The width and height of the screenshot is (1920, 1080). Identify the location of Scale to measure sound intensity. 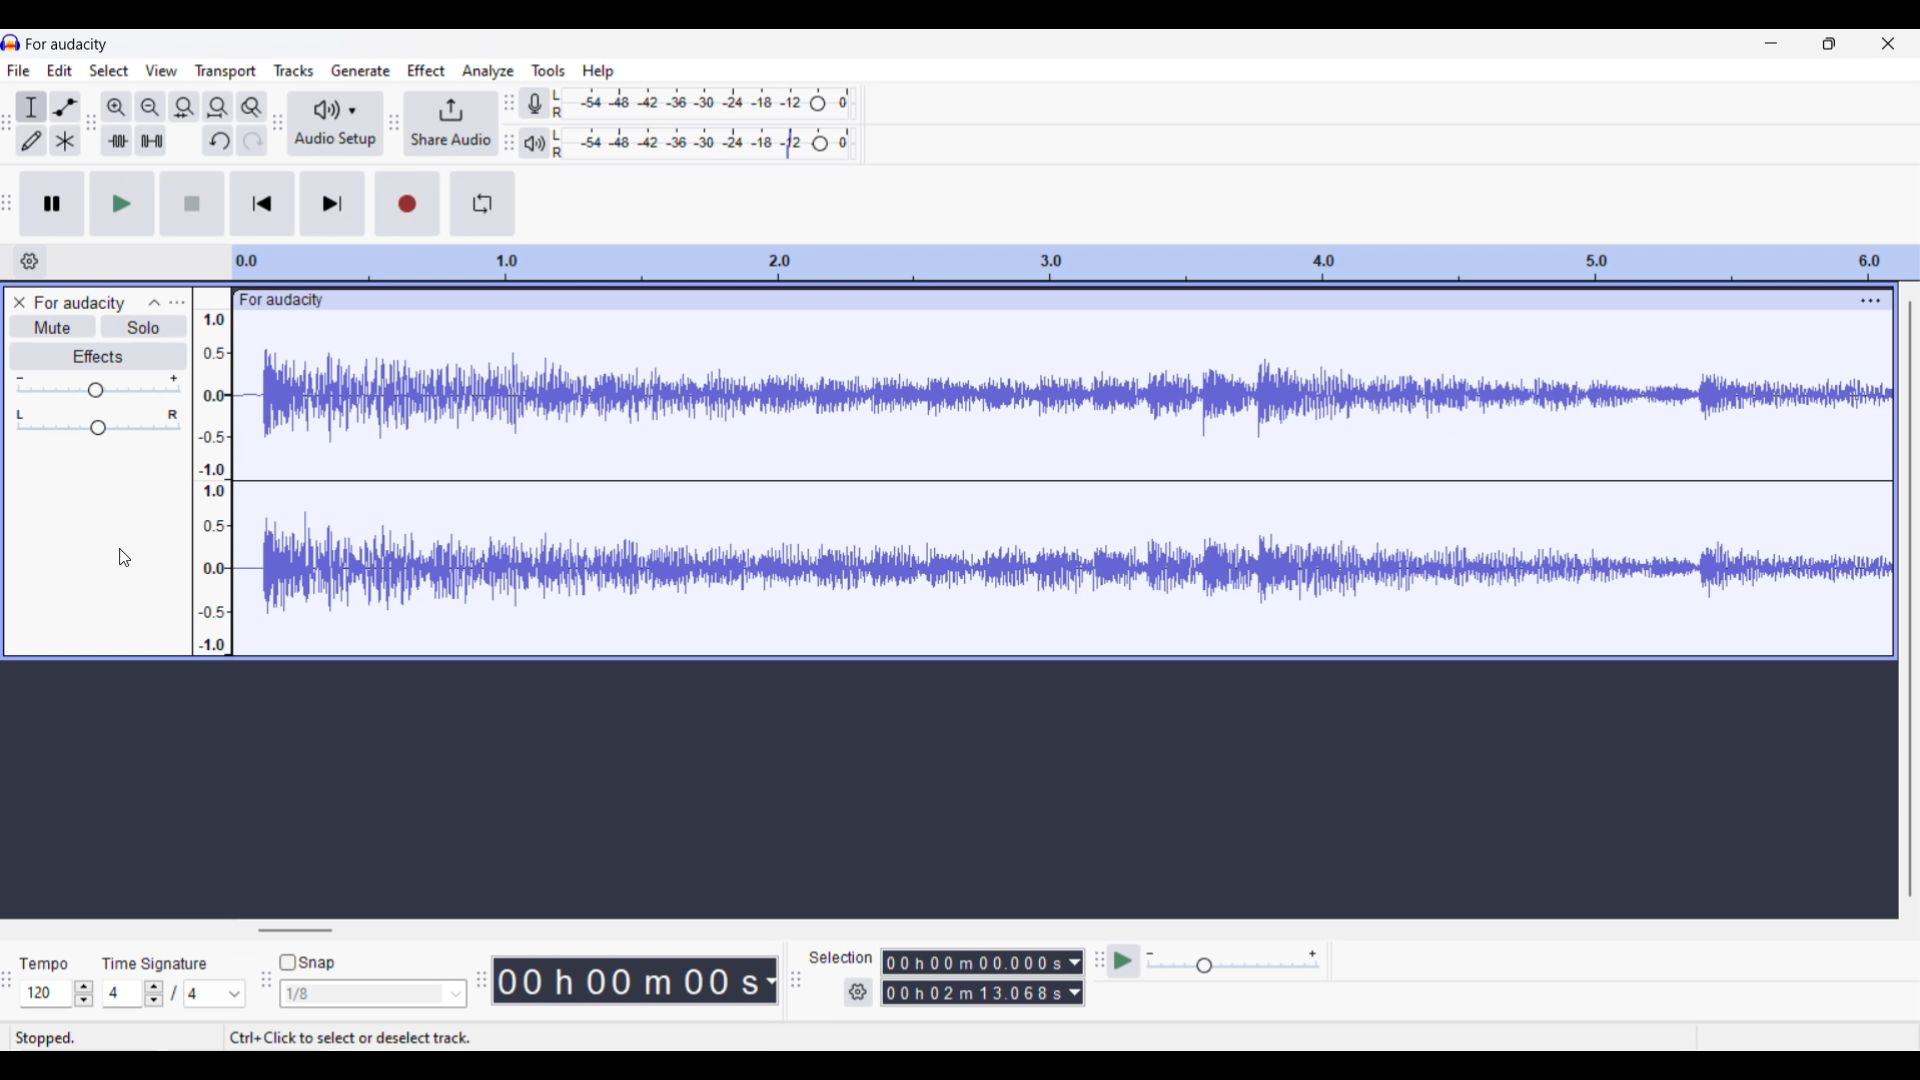
(212, 483).